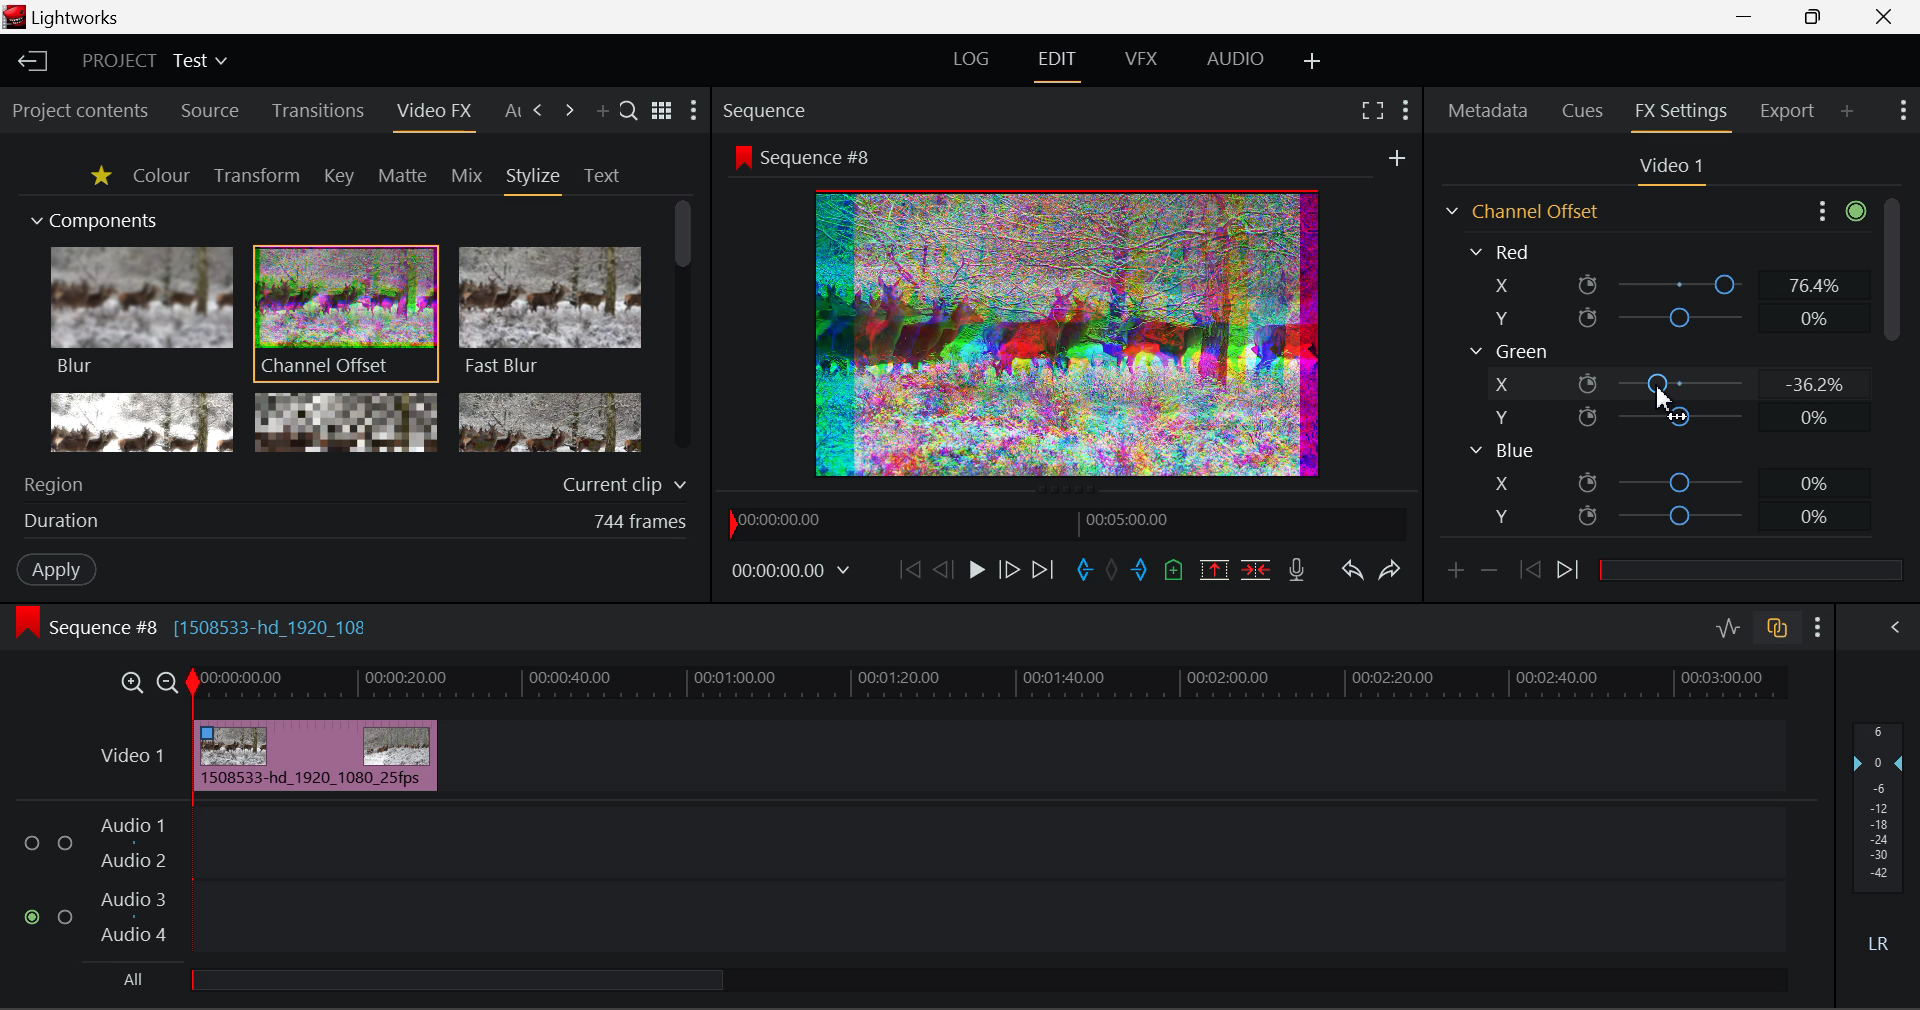 Image resolution: width=1920 pixels, height=1010 pixels. I want to click on Play, so click(974, 571).